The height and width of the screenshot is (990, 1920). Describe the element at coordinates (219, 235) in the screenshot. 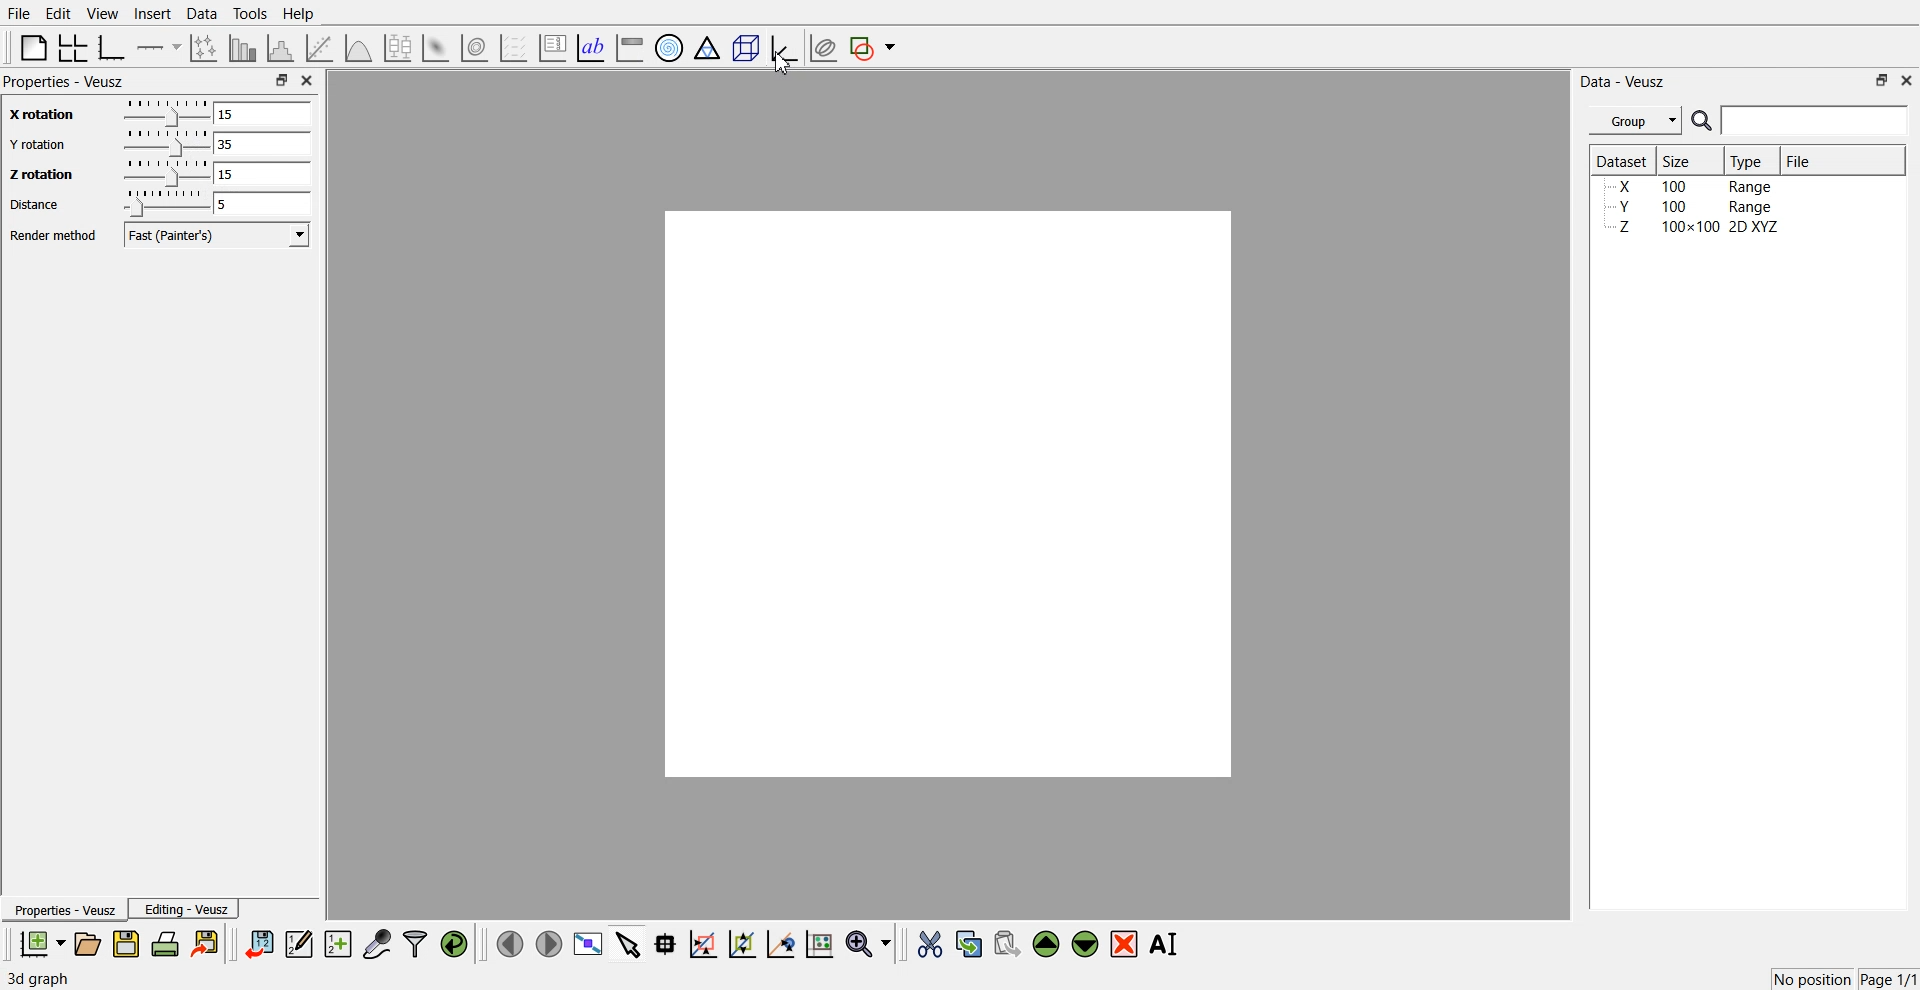

I see `Fast(Painter's)` at that location.